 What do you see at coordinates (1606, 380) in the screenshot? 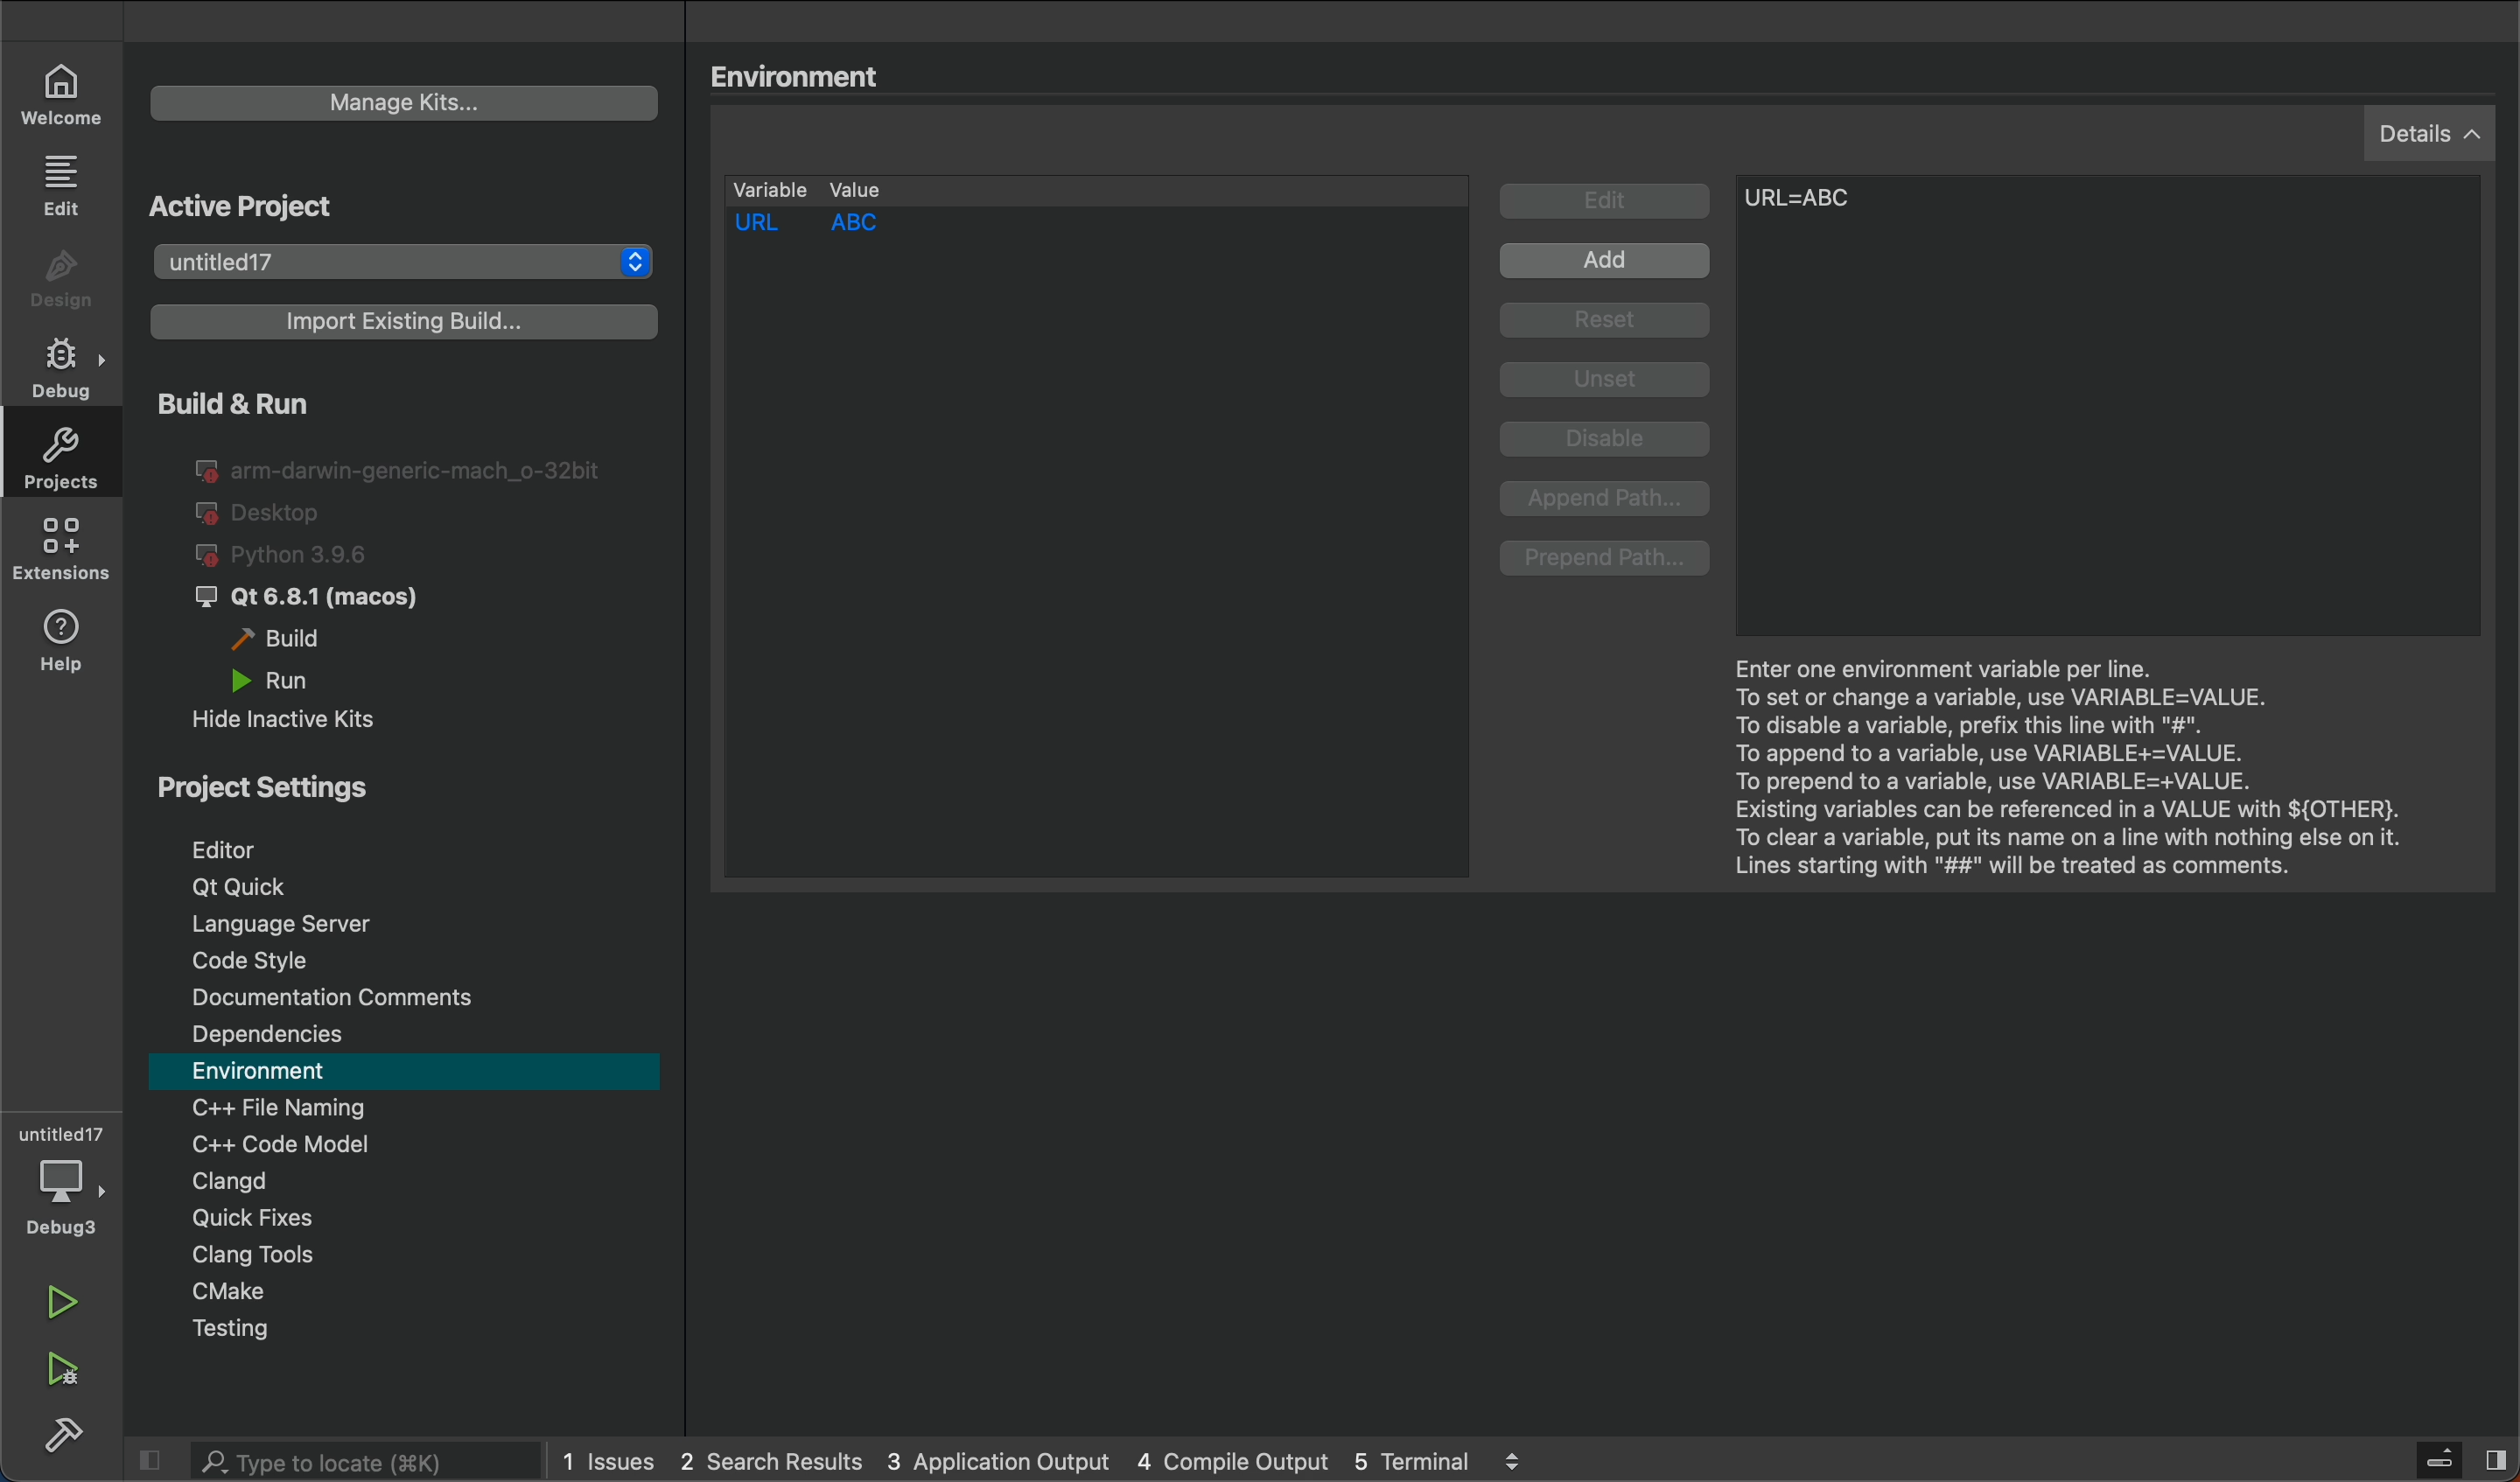
I see `Unset` at bounding box center [1606, 380].